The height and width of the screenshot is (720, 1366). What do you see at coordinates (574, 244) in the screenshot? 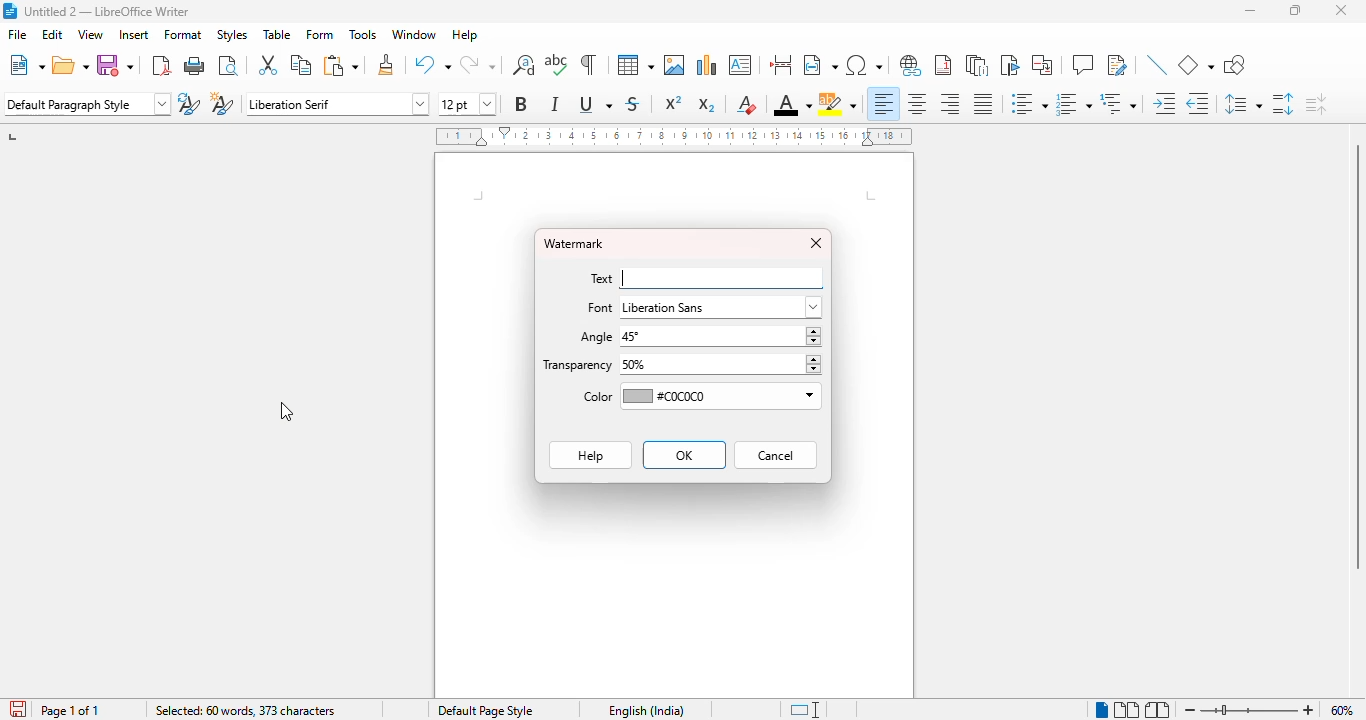
I see `watermark` at bounding box center [574, 244].